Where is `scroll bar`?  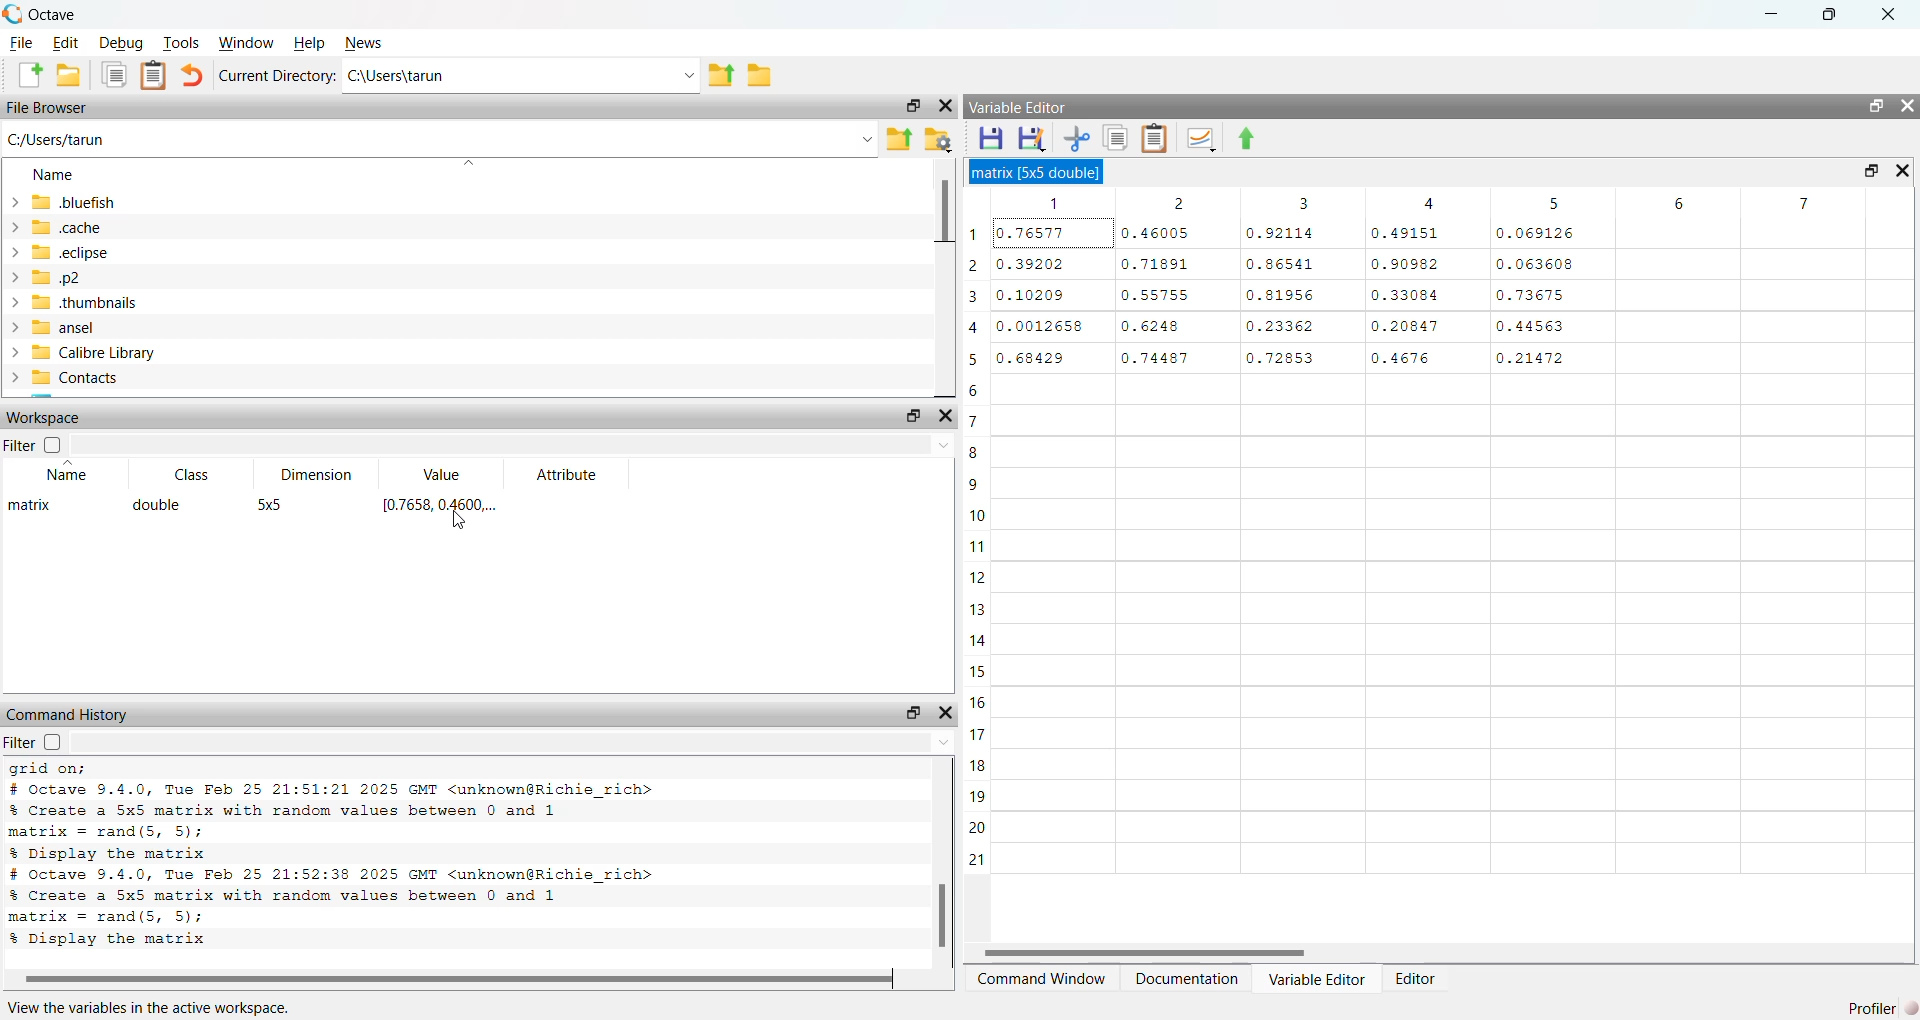 scroll bar is located at coordinates (458, 978).